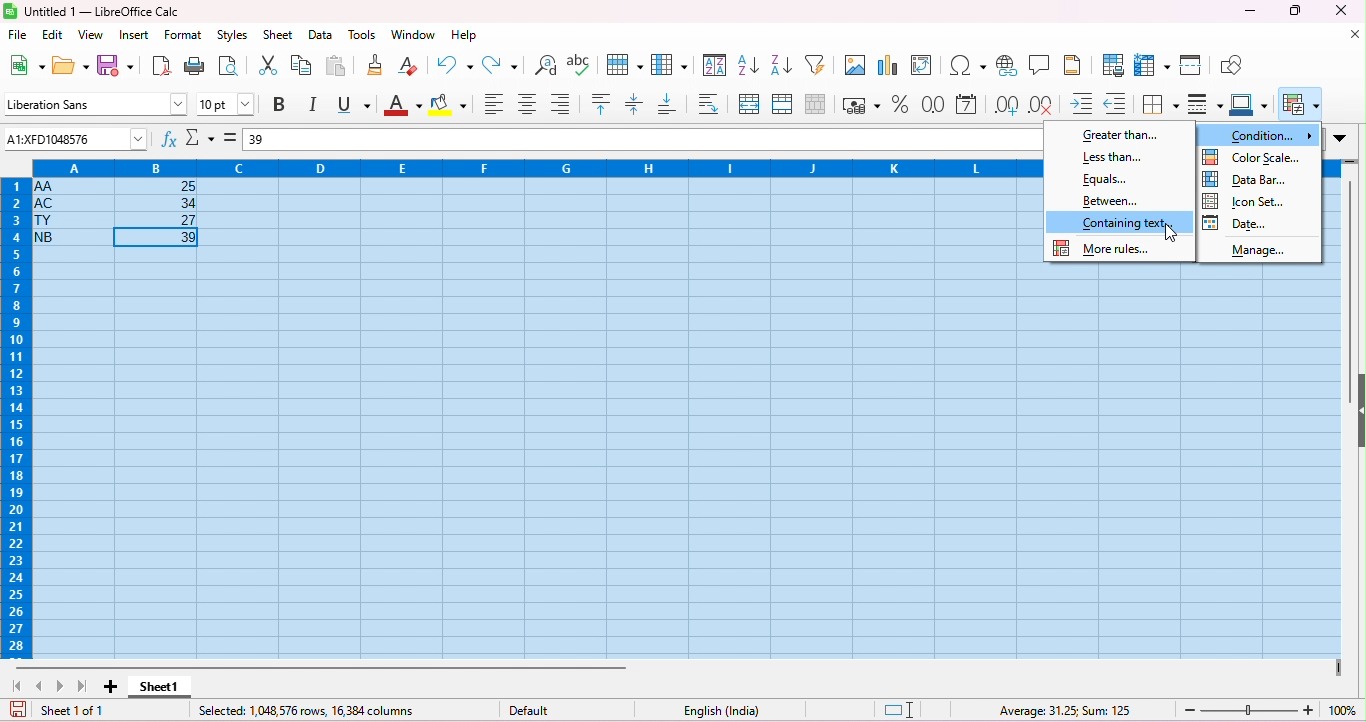  I want to click on border style, so click(1206, 103).